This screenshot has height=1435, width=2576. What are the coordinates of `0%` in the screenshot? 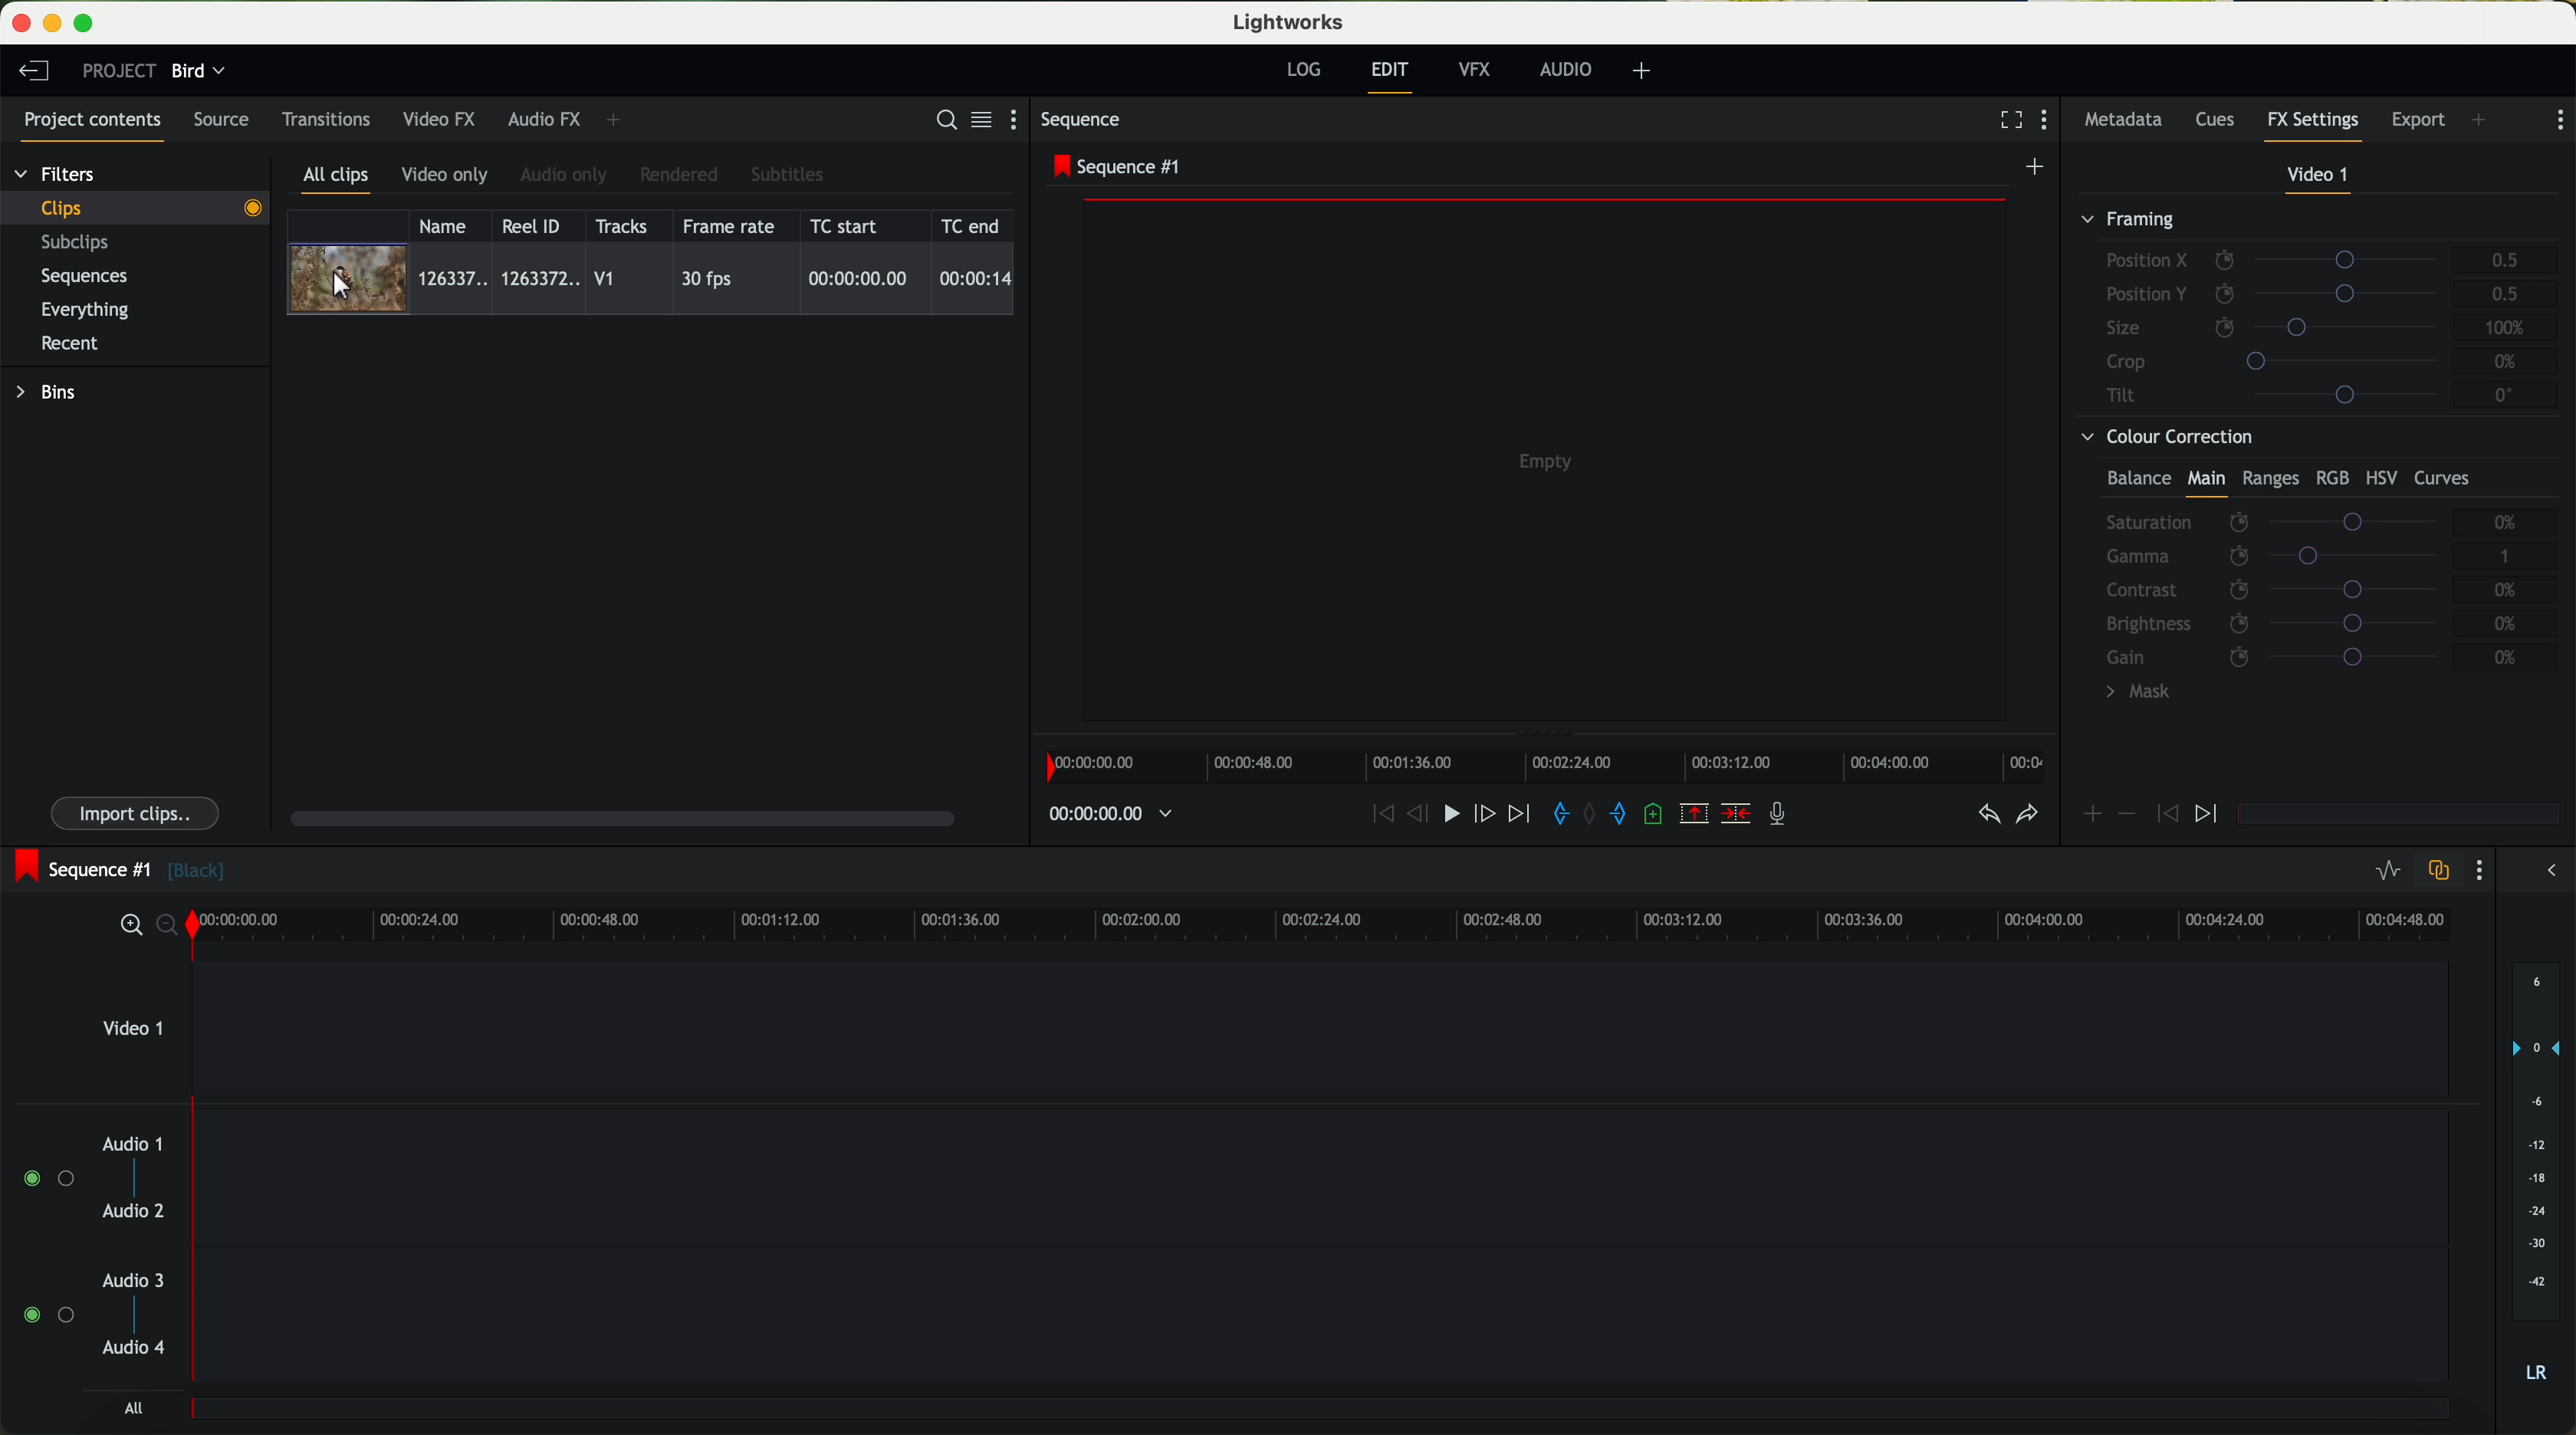 It's located at (2506, 621).